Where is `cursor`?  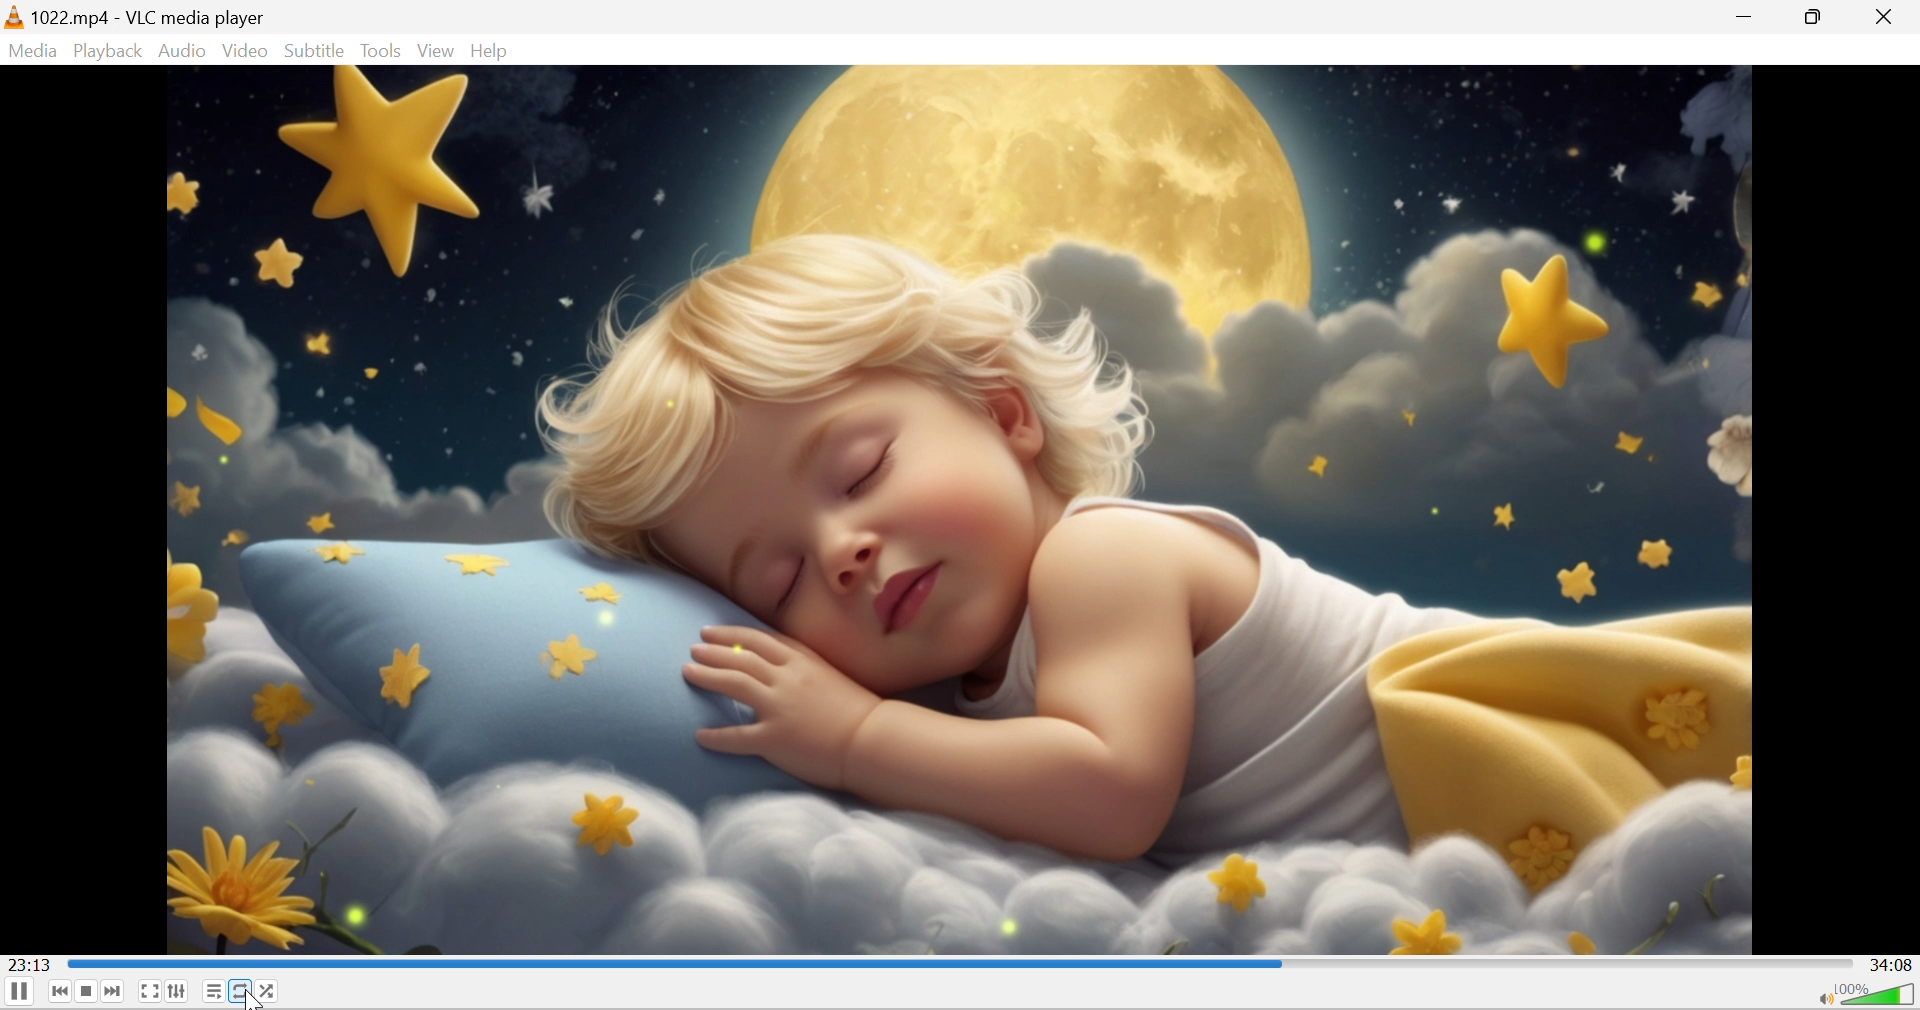 cursor is located at coordinates (251, 997).